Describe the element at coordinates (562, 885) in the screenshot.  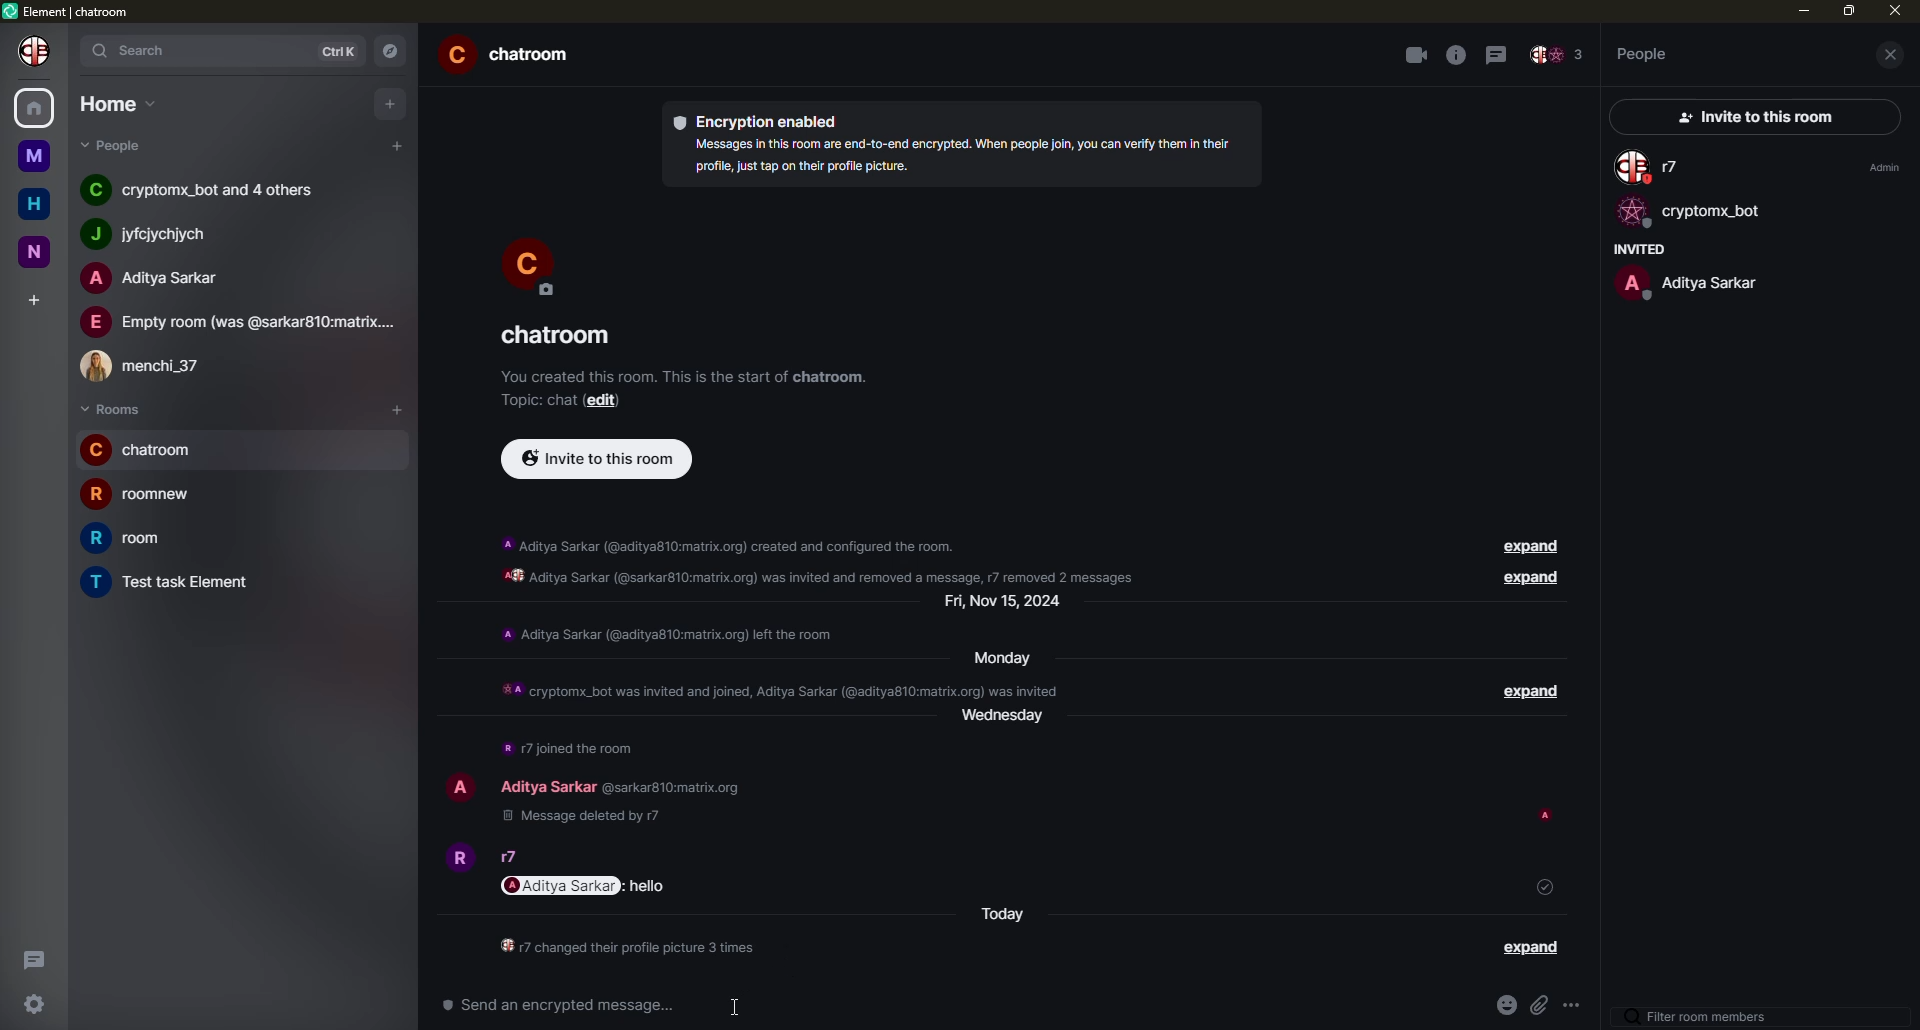
I see `mention` at that location.